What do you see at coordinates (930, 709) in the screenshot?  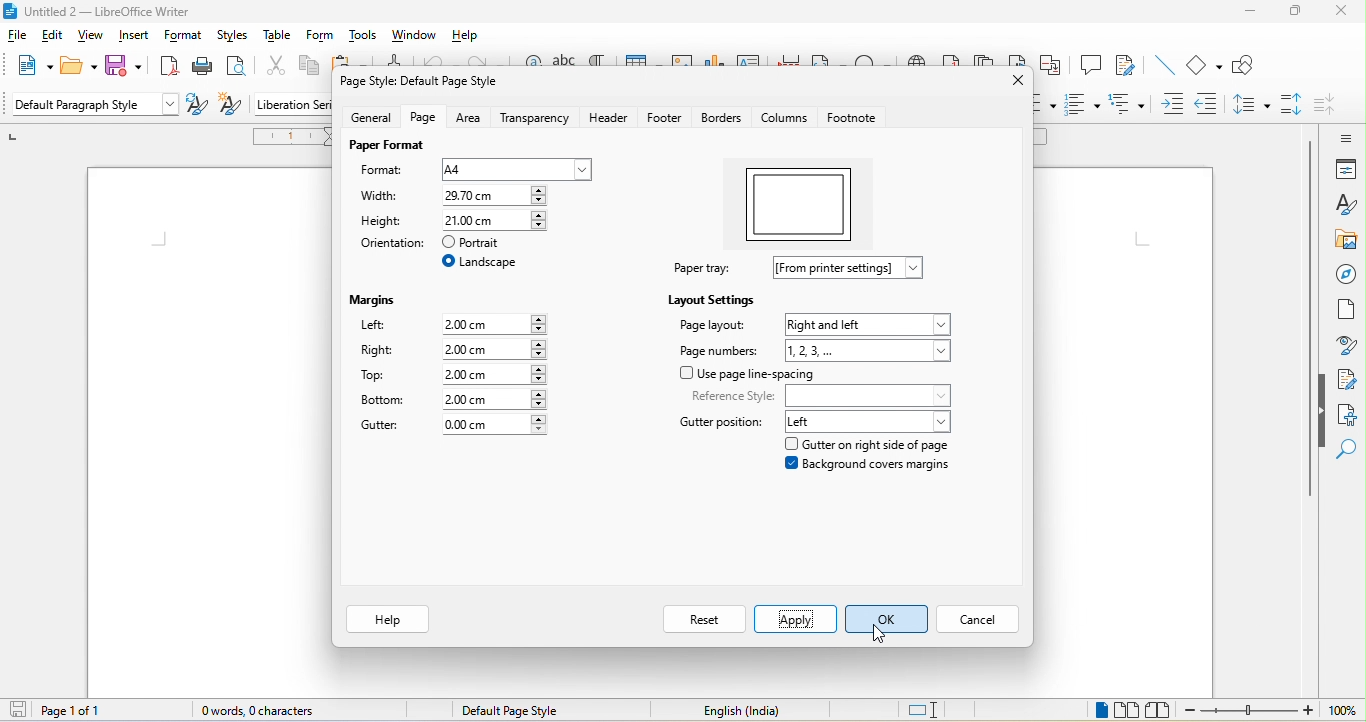 I see `standard selection` at bounding box center [930, 709].